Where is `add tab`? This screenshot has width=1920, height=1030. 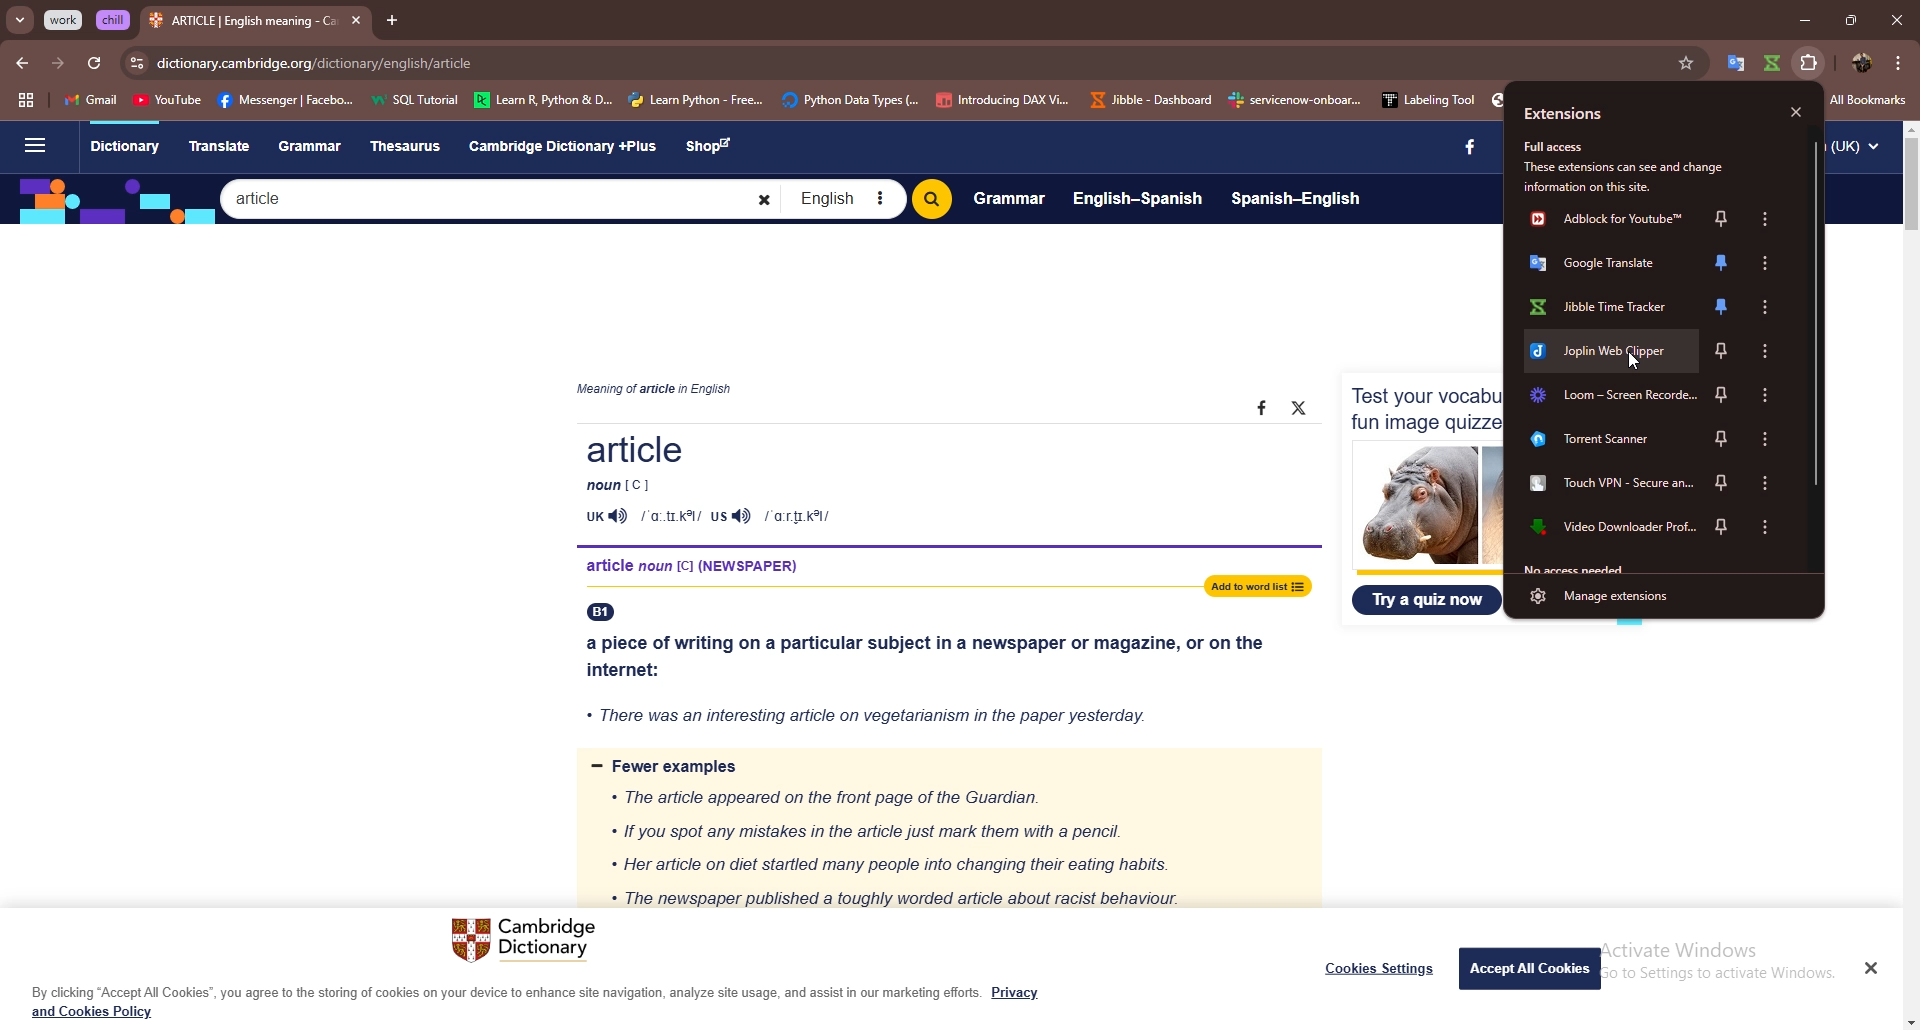
add tab is located at coordinates (391, 20).